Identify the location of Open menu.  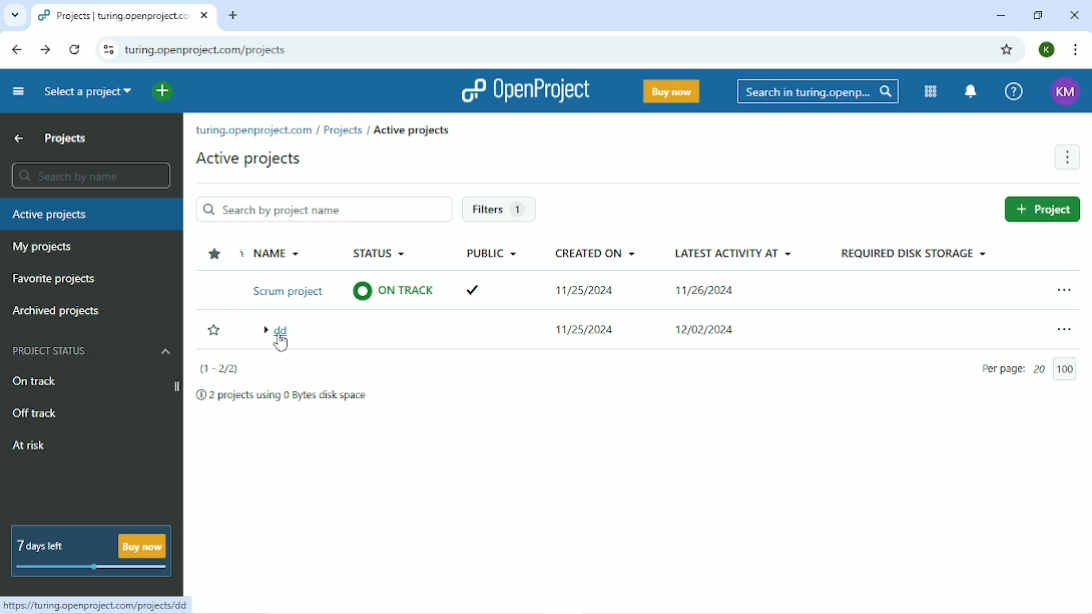
(1064, 328).